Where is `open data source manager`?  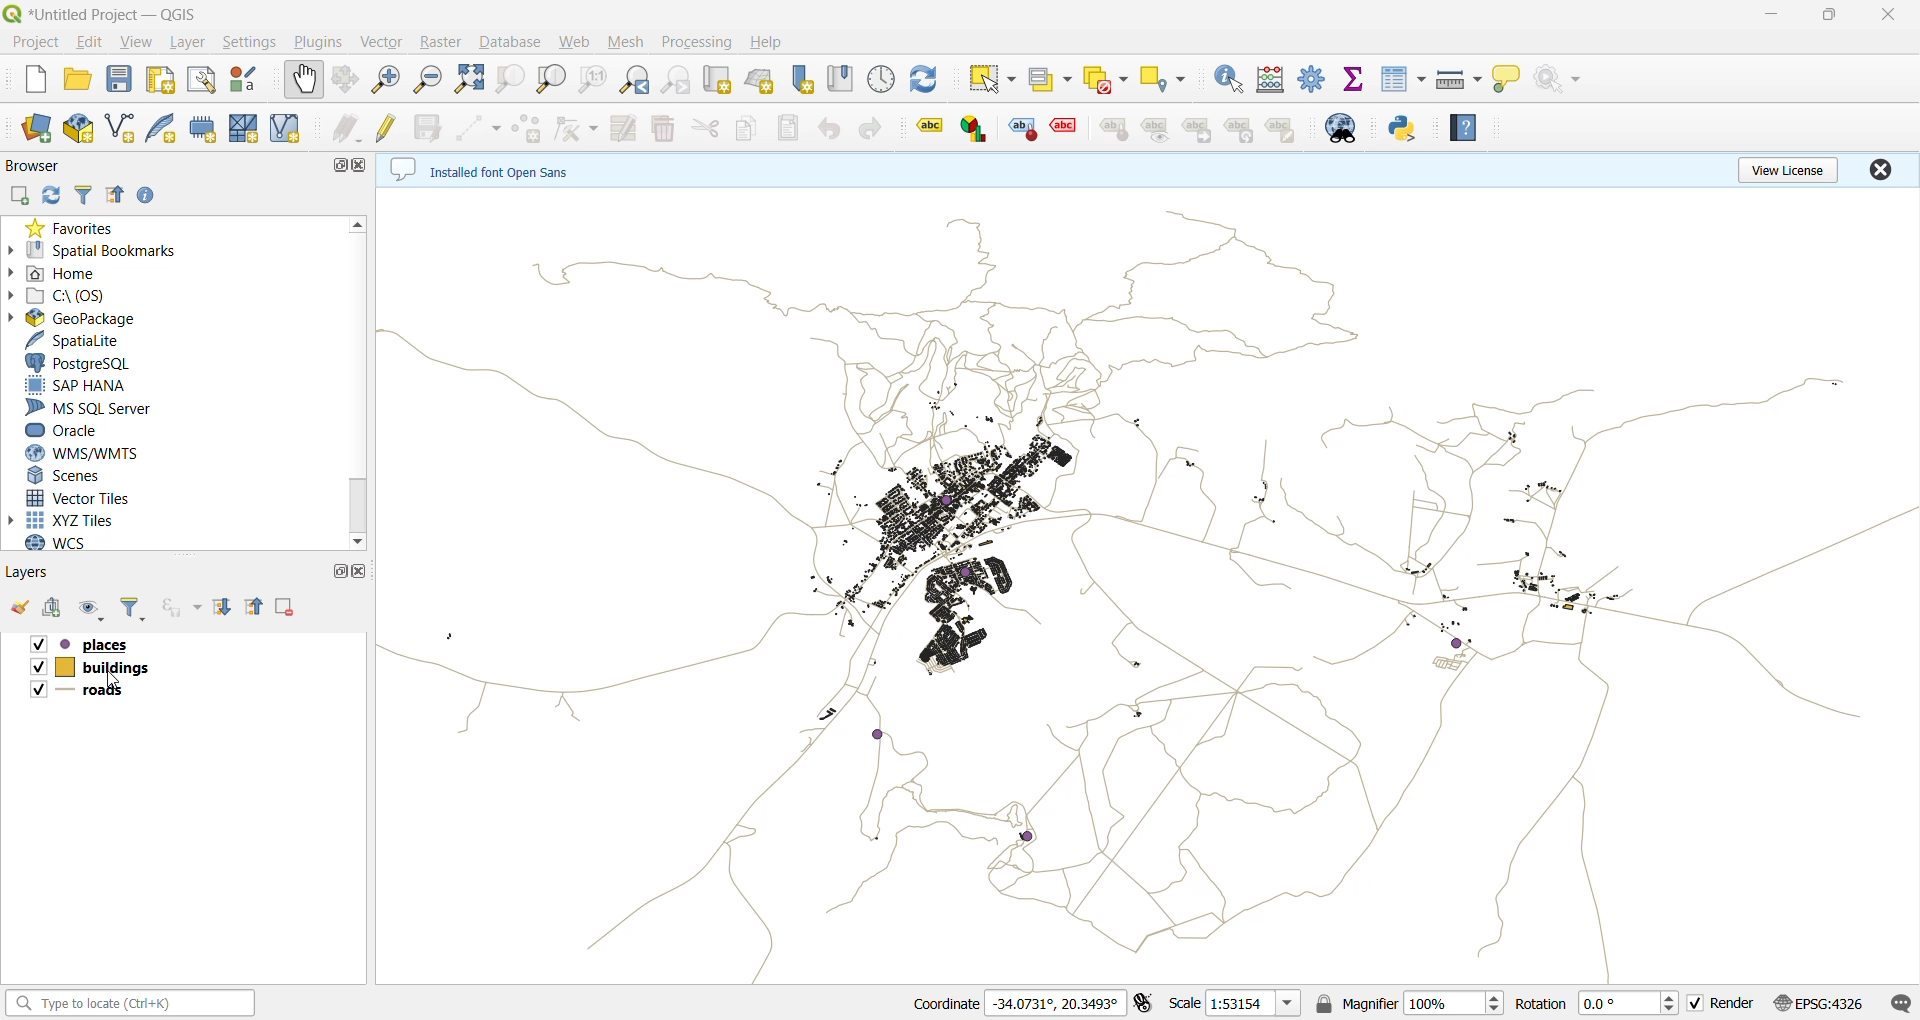 open data source manager is located at coordinates (34, 129).